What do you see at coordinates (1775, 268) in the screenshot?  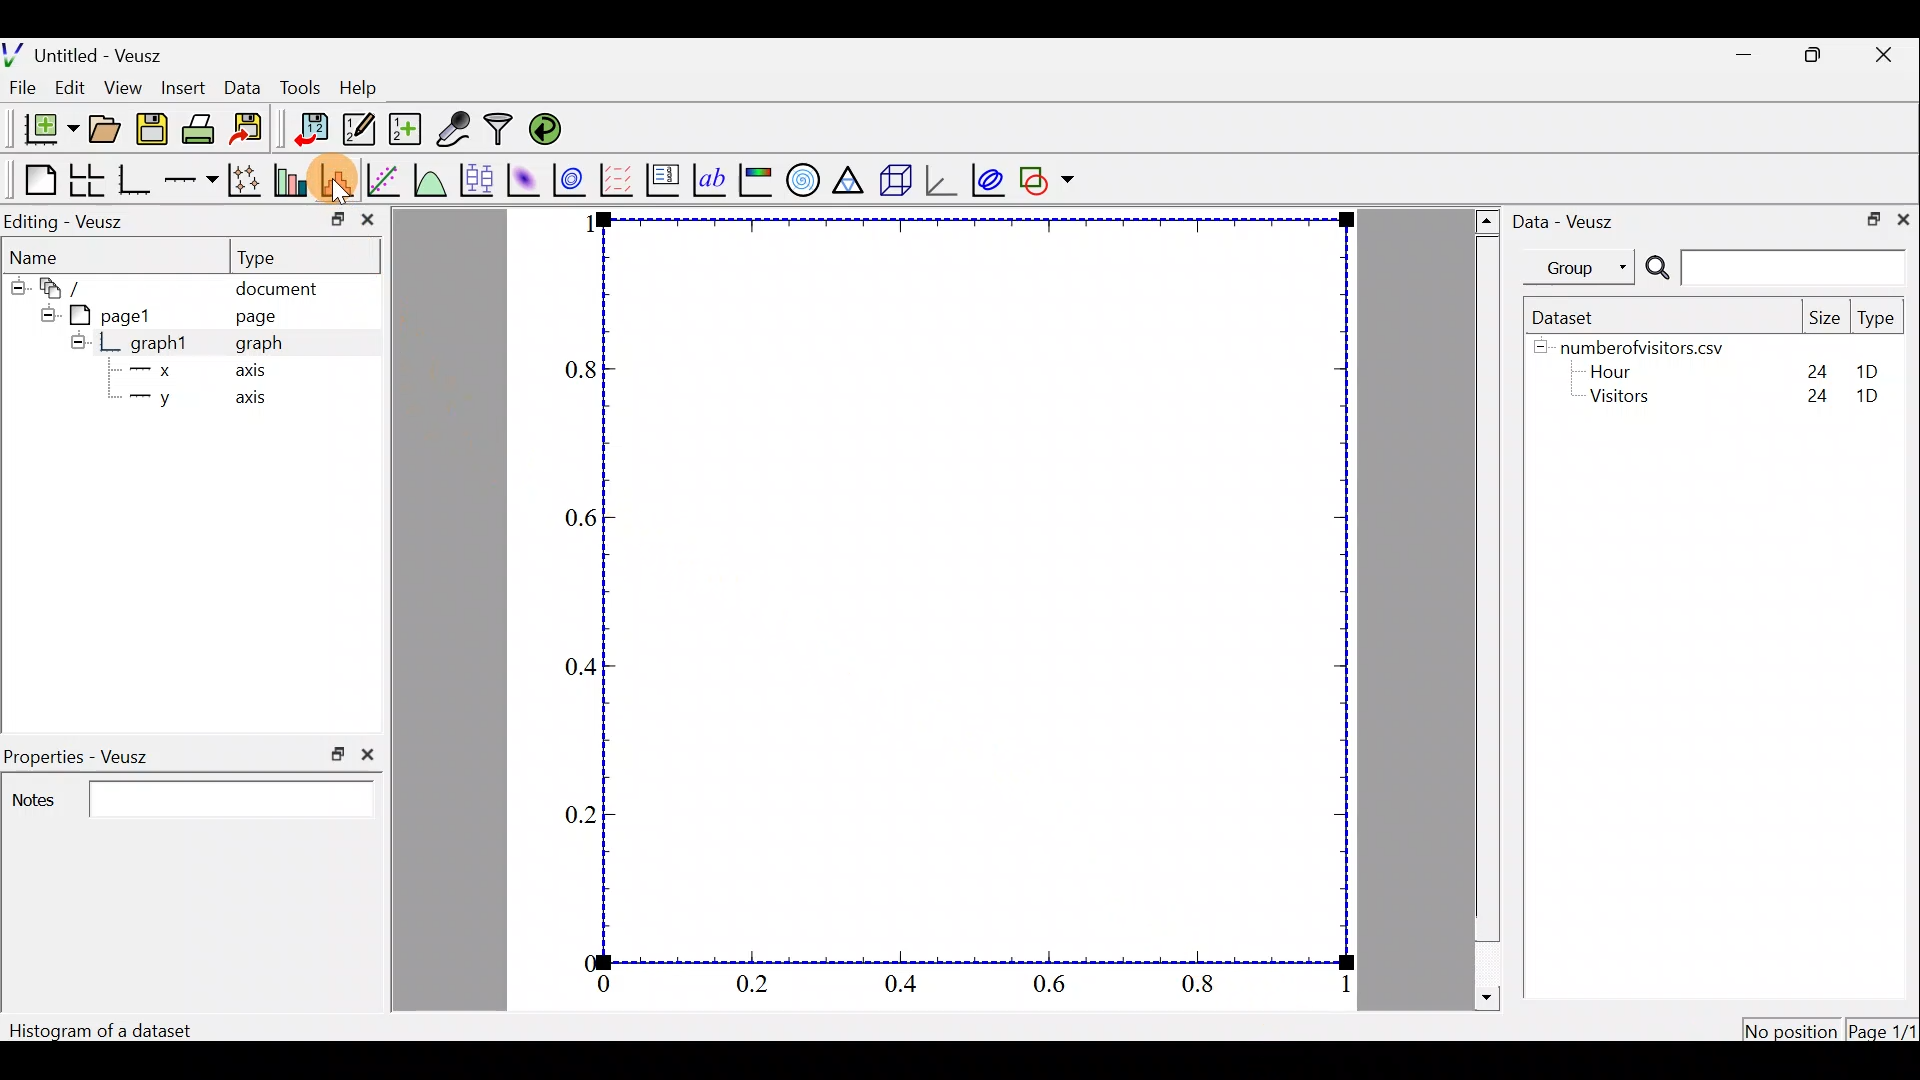 I see `Search bar` at bounding box center [1775, 268].